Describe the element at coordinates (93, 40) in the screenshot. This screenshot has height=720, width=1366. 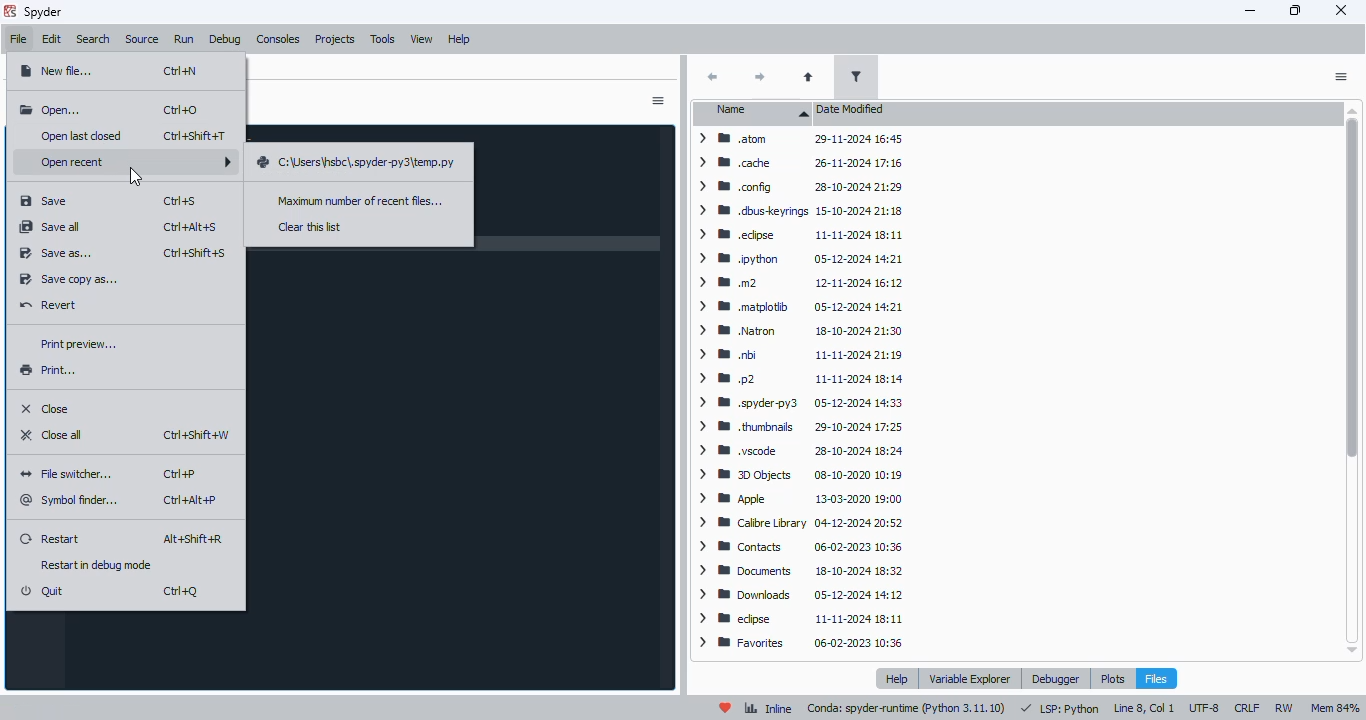
I see `search` at that location.